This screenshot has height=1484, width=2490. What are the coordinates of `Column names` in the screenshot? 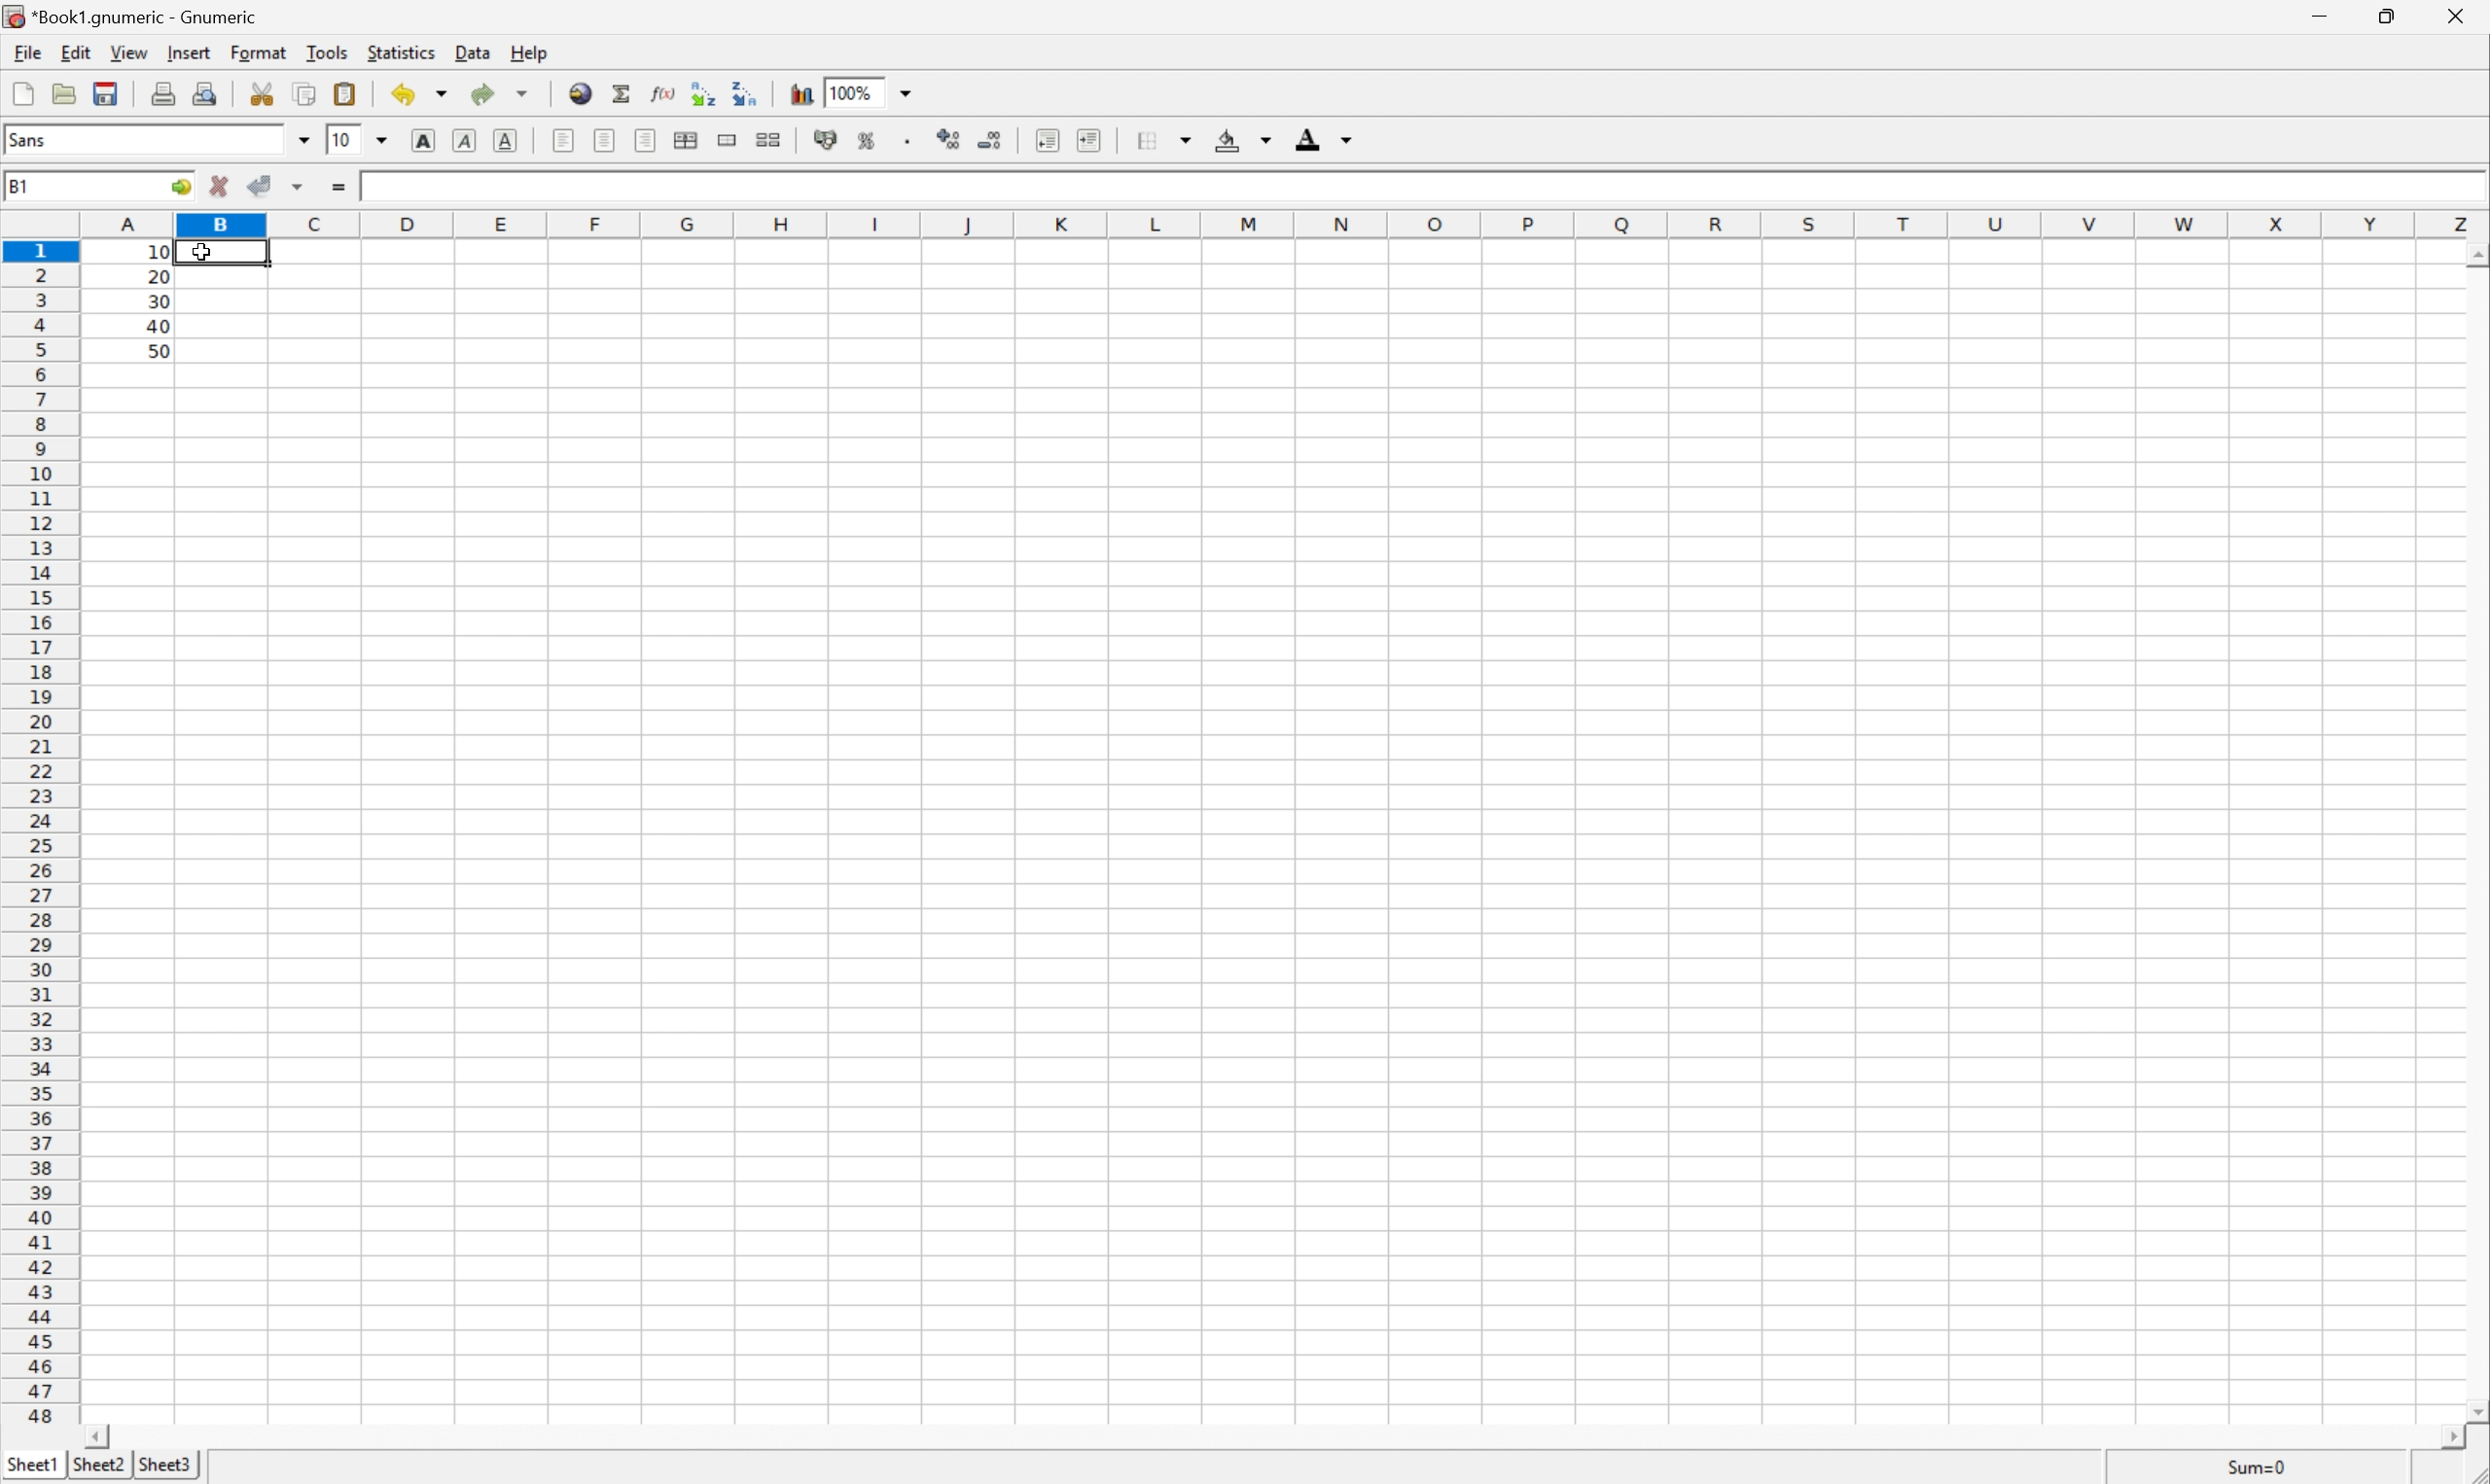 It's located at (1283, 225).